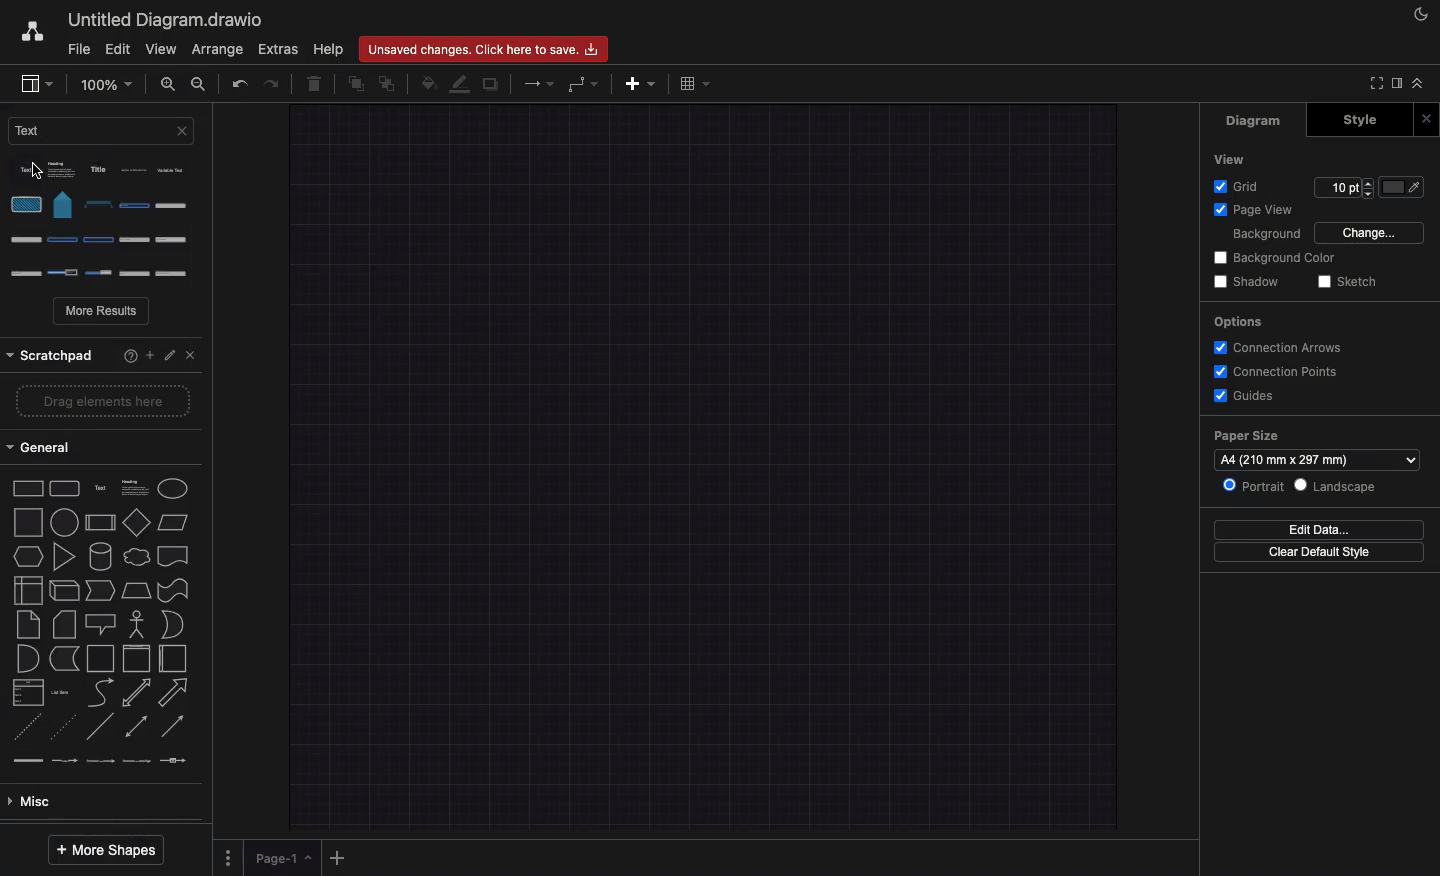 This screenshot has height=876, width=1440. I want to click on Collapse, so click(1423, 85).